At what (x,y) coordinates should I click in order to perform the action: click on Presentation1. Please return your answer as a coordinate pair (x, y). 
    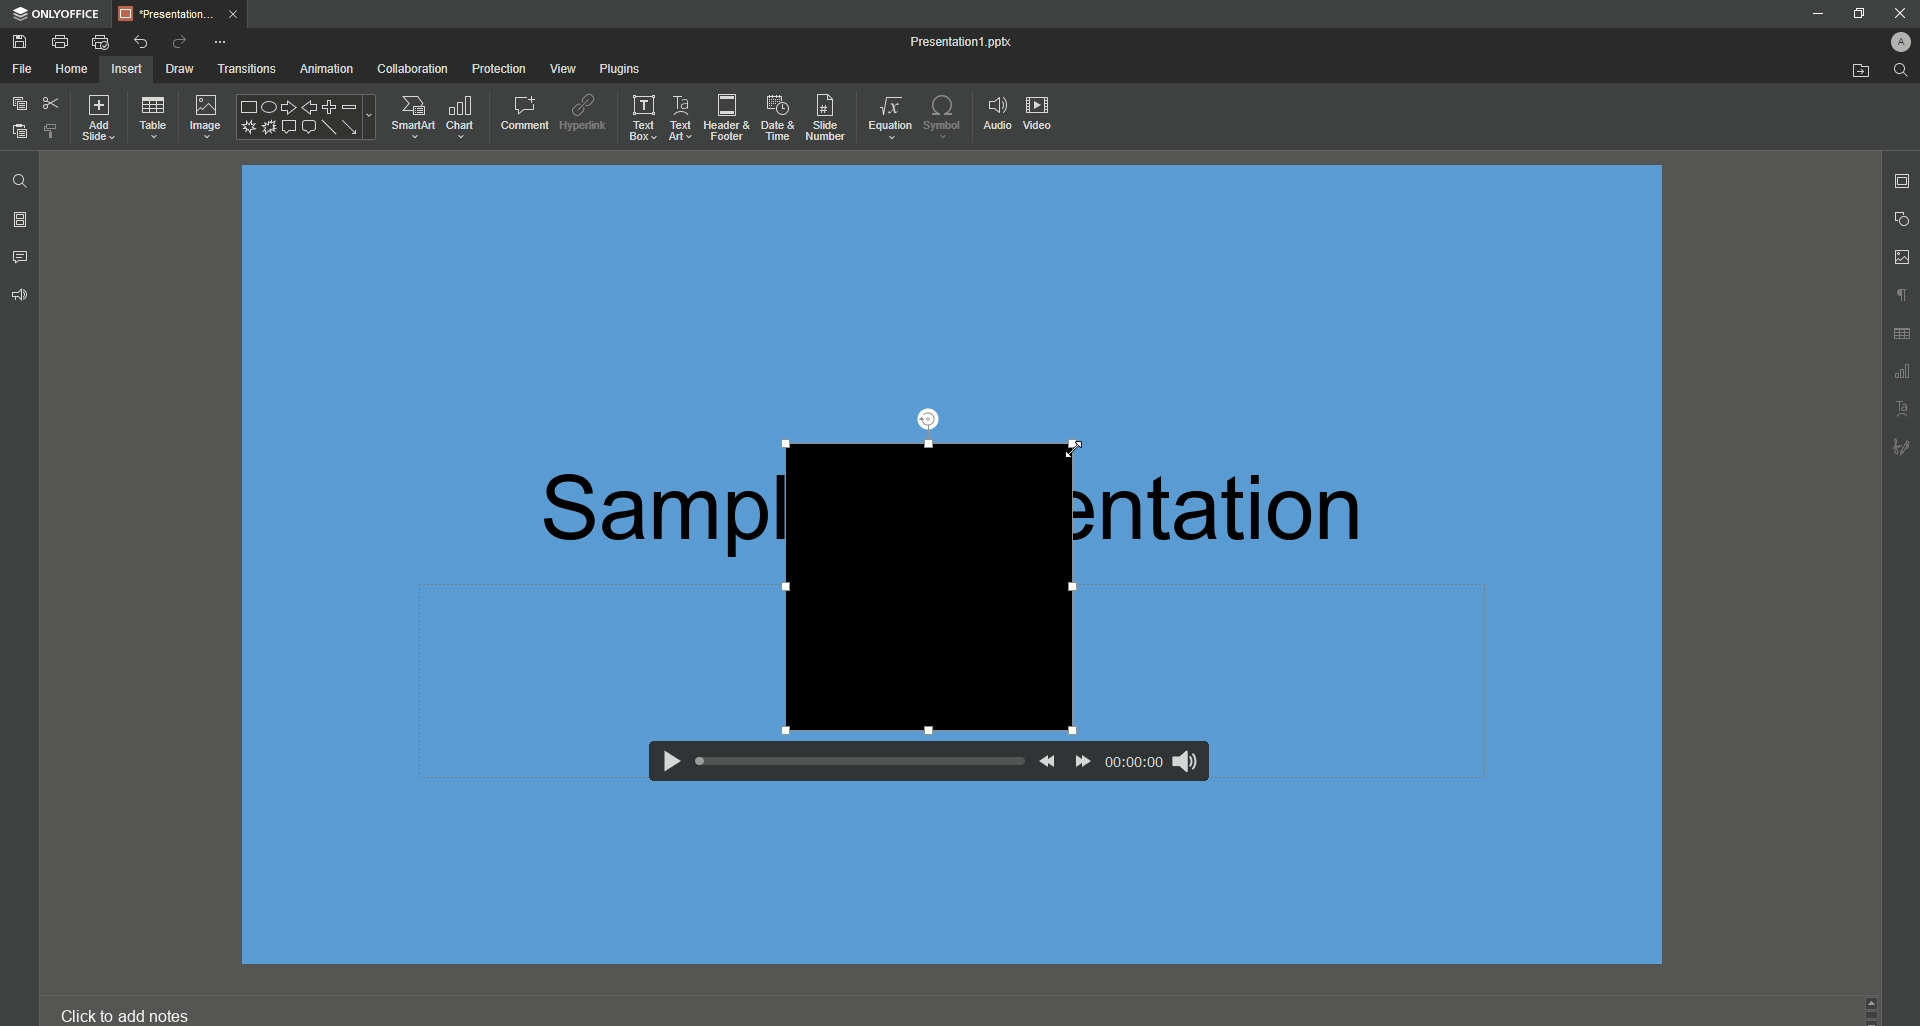
    Looking at the image, I should click on (945, 45).